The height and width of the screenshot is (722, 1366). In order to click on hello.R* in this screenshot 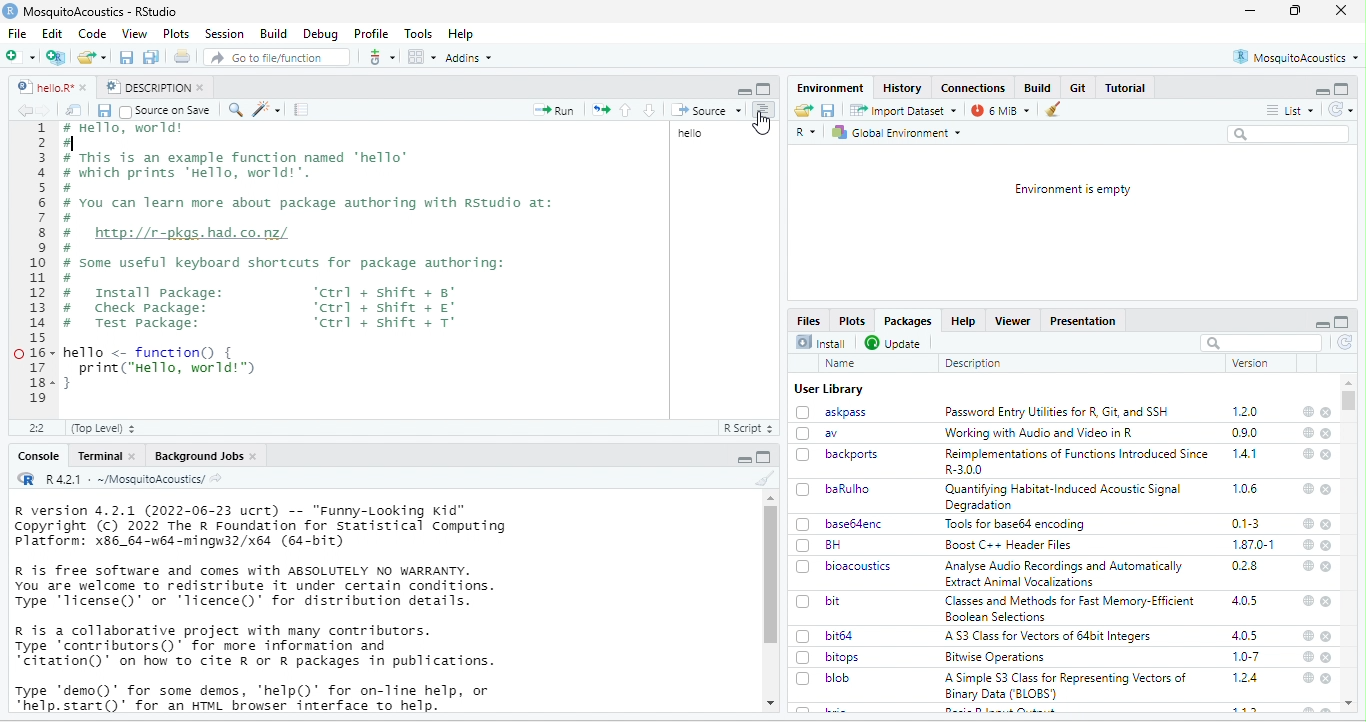, I will do `click(51, 87)`.